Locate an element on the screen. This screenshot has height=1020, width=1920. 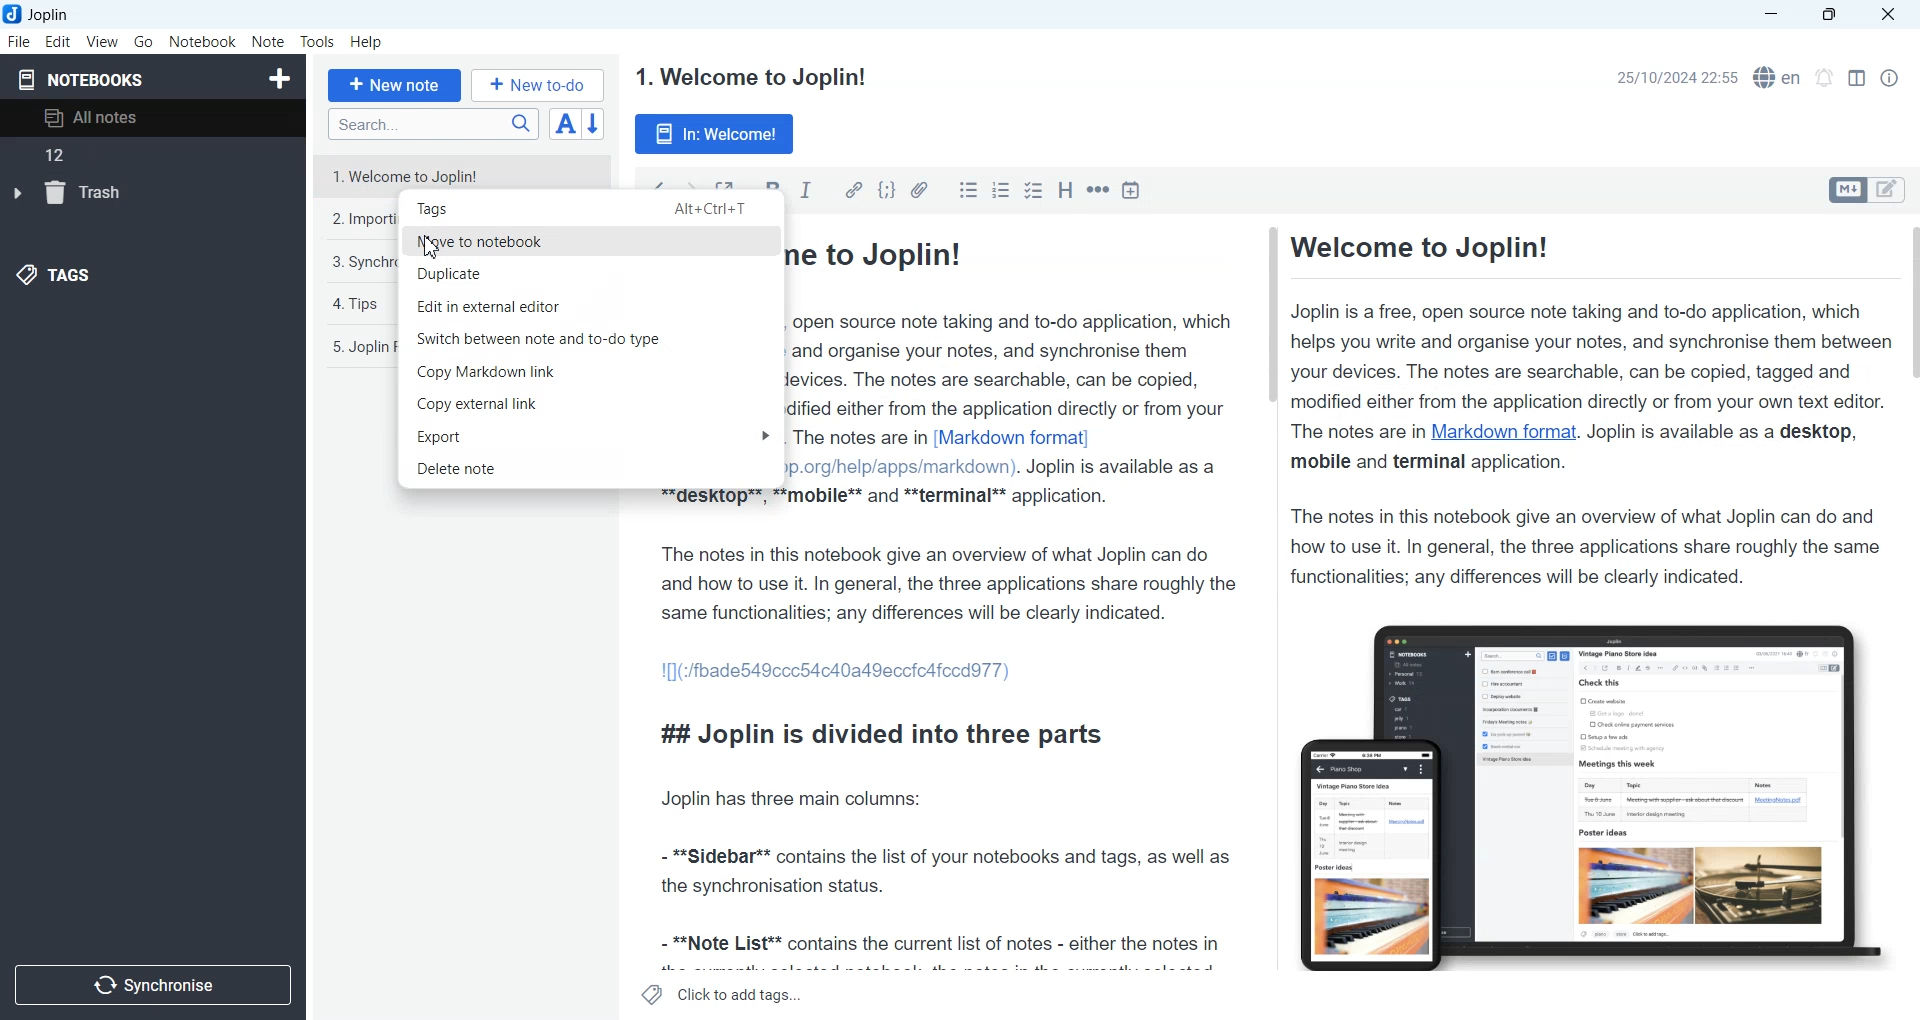
Joplin is located at coordinates (43, 14).